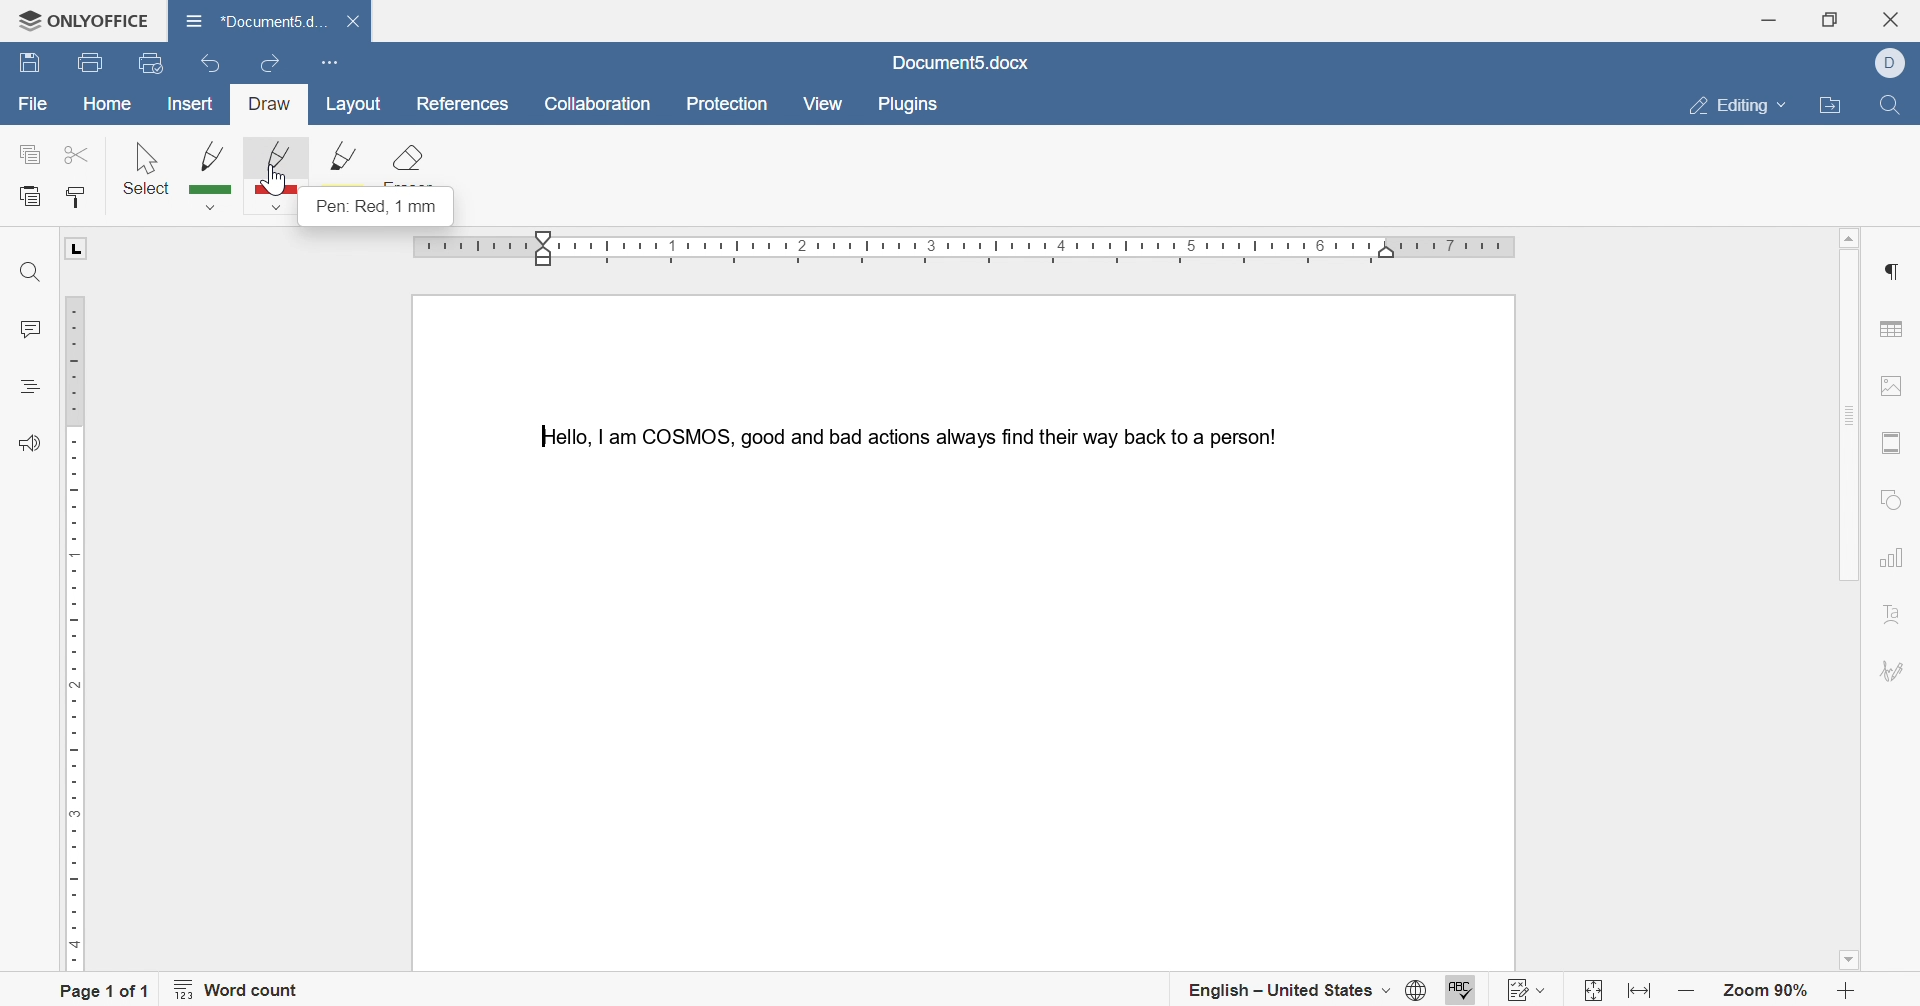 The width and height of the screenshot is (1920, 1006). What do you see at coordinates (1588, 992) in the screenshot?
I see `fit to page` at bounding box center [1588, 992].